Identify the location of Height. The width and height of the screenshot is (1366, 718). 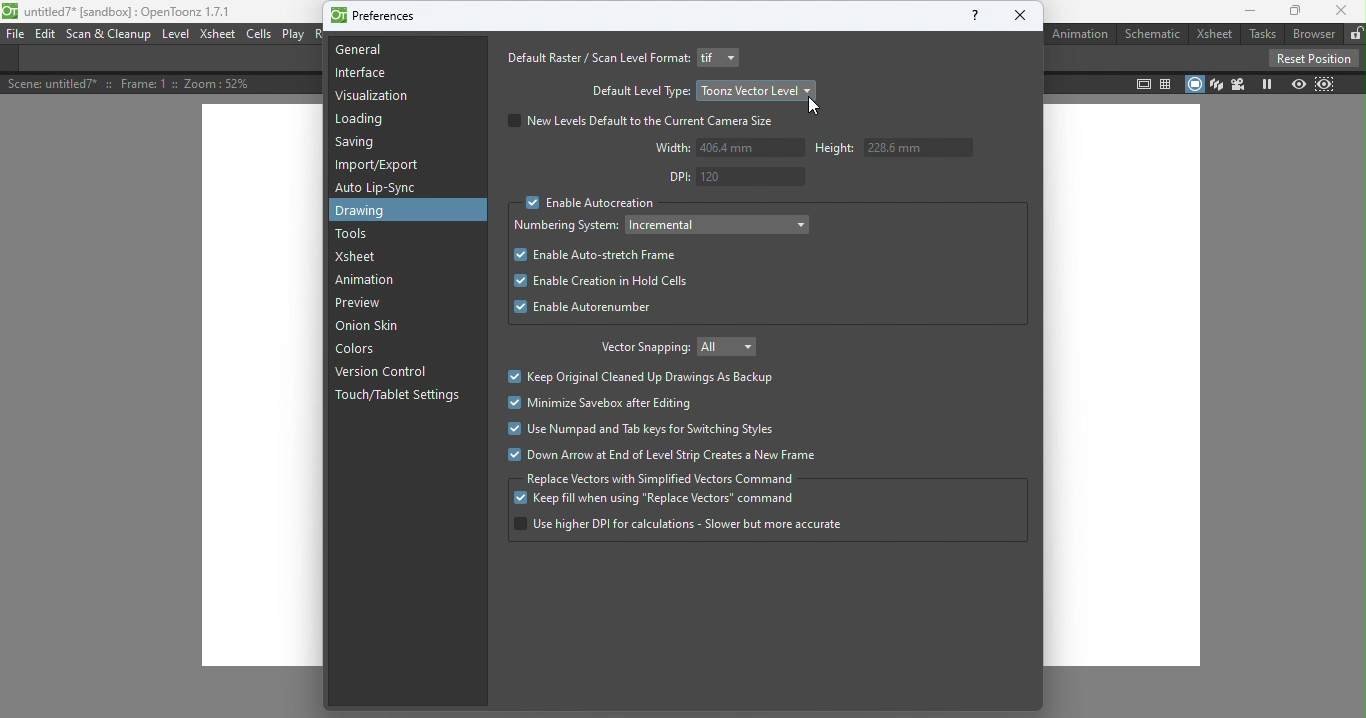
(900, 150).